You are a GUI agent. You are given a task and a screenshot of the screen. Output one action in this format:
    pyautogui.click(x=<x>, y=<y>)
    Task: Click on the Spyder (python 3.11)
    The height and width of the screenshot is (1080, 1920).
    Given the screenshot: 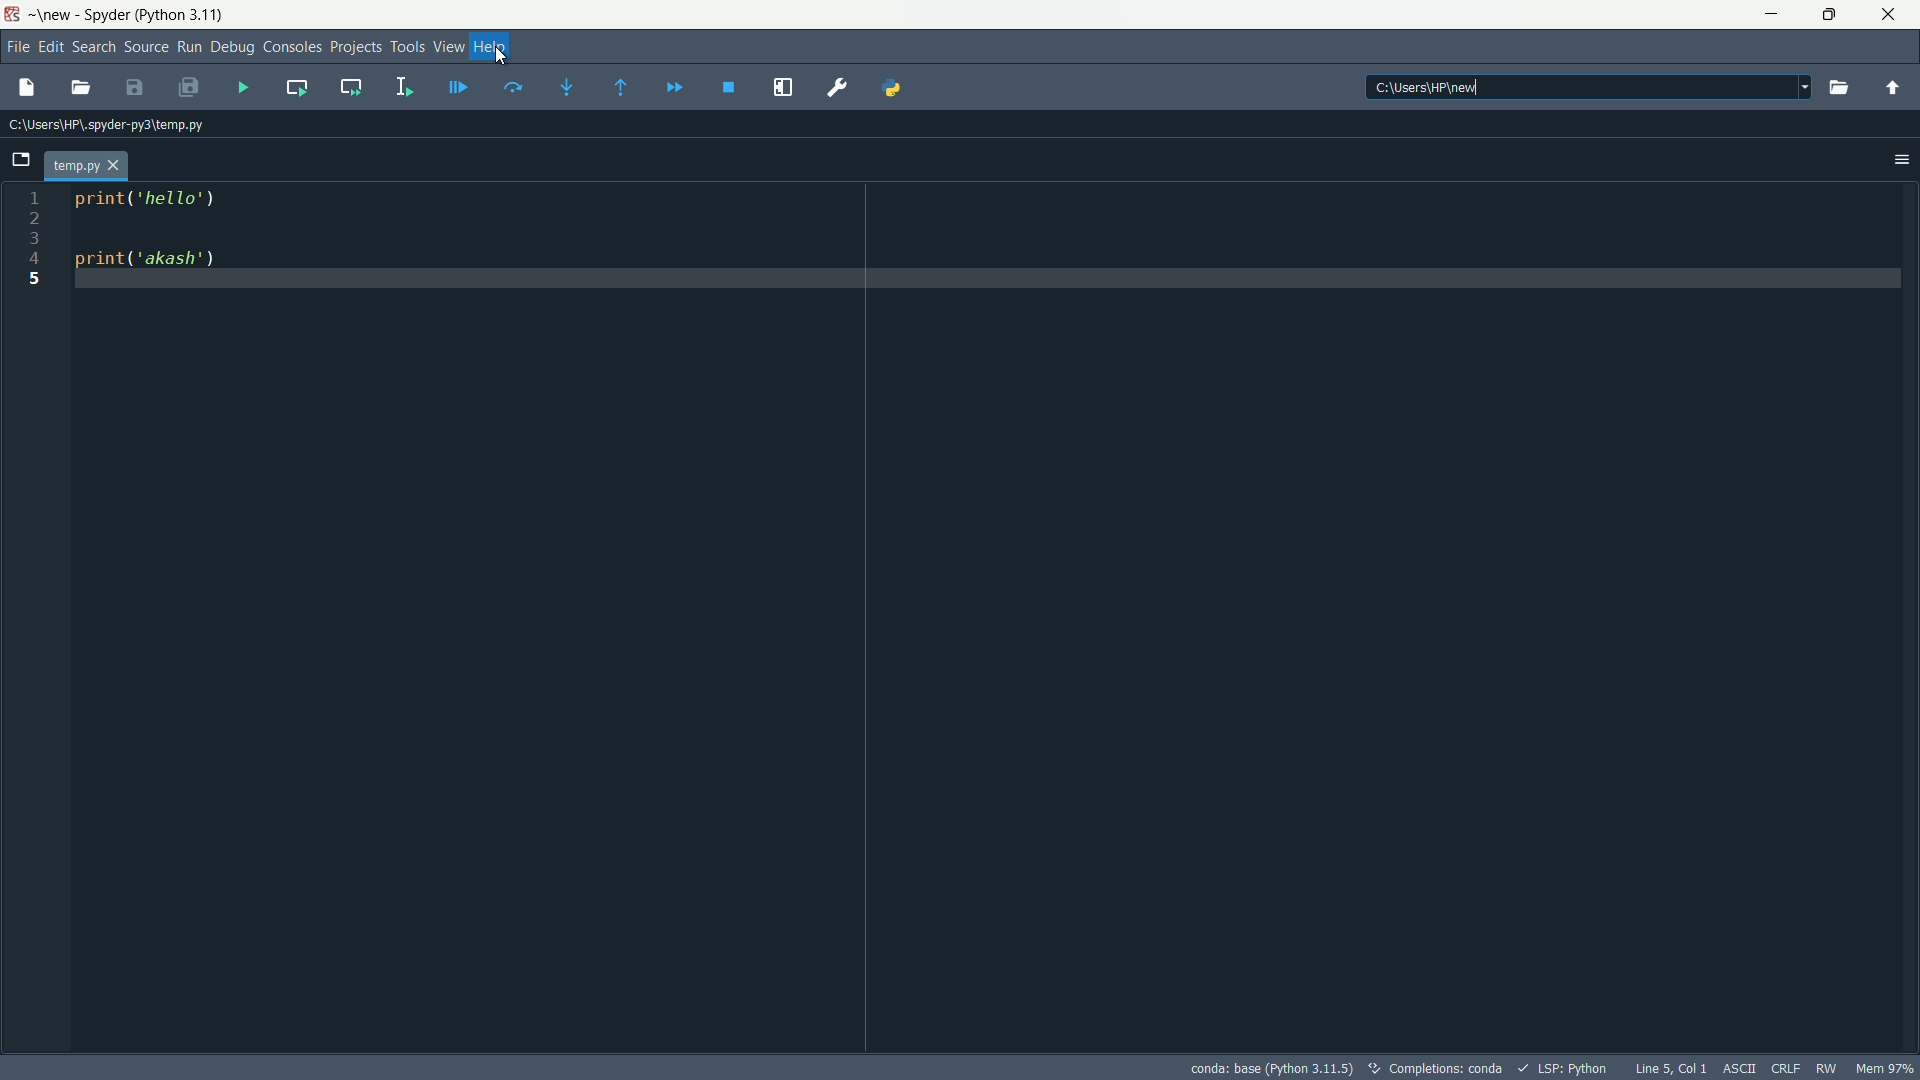 What is the action you would take?
    pyautogui.click(x=160, y=14)
    